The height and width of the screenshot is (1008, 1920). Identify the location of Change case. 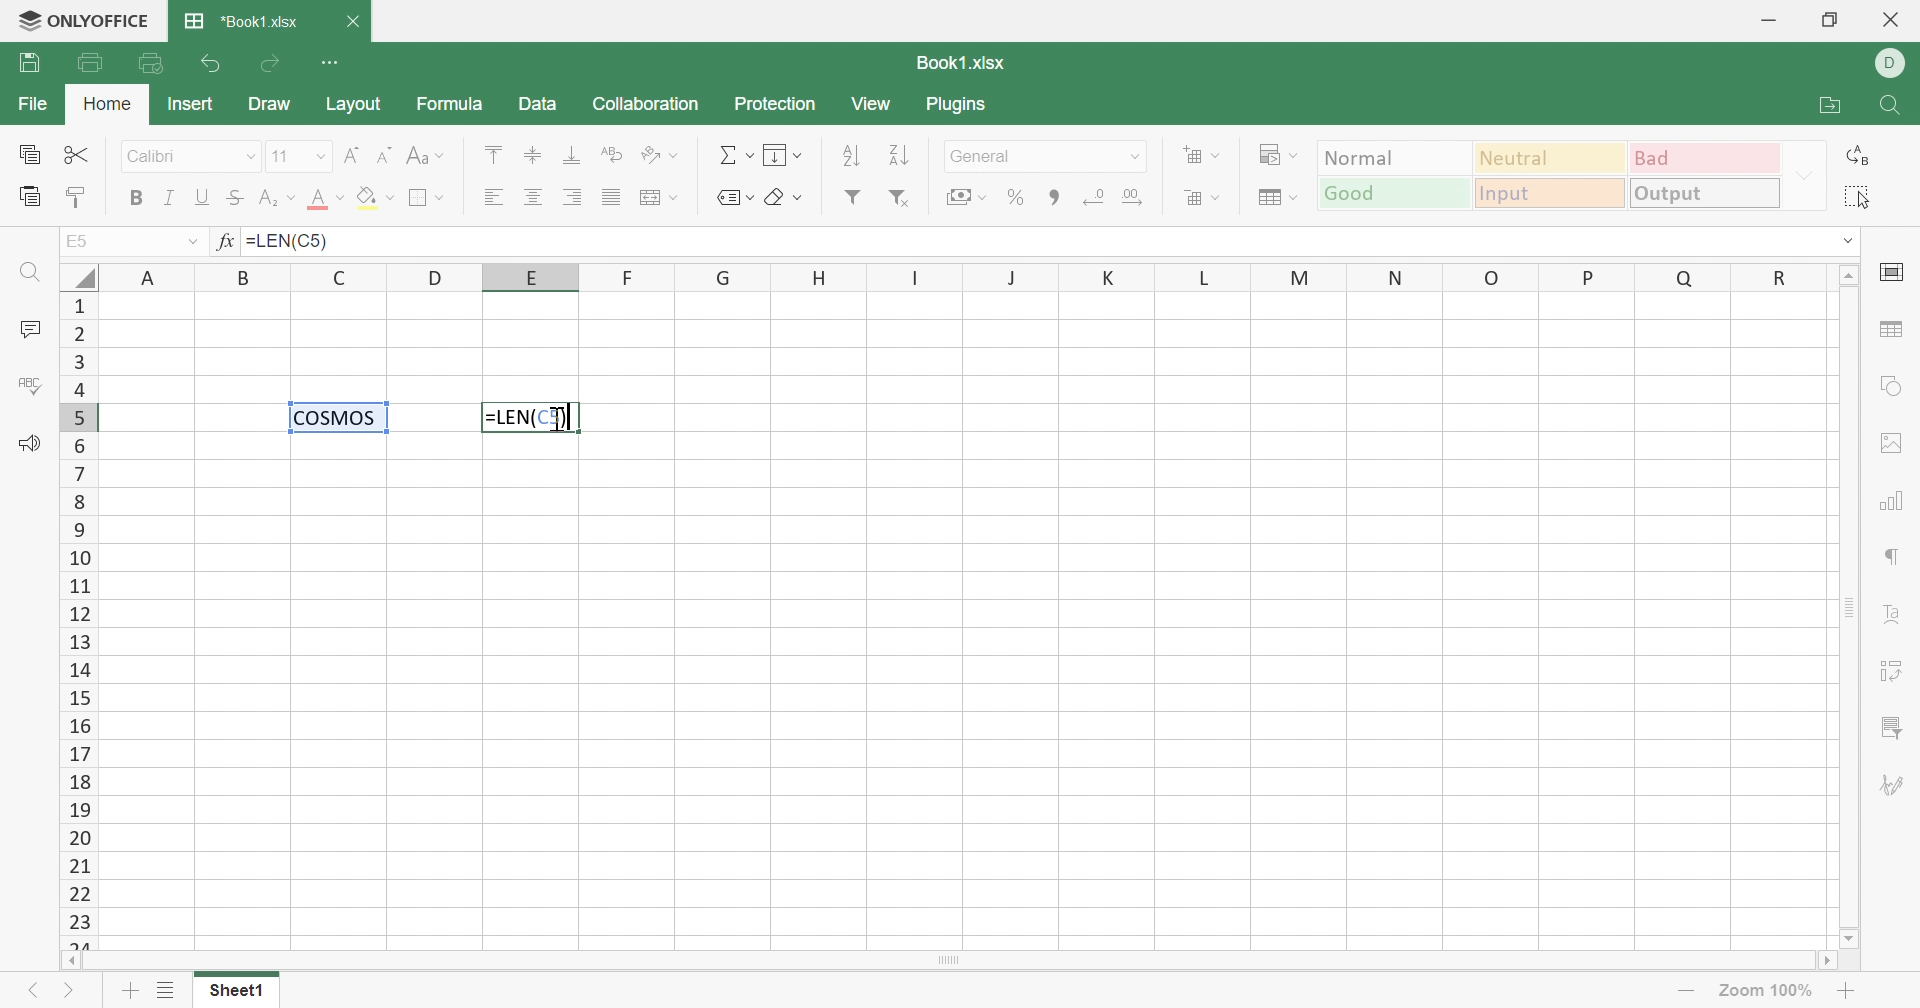
(426, 156).